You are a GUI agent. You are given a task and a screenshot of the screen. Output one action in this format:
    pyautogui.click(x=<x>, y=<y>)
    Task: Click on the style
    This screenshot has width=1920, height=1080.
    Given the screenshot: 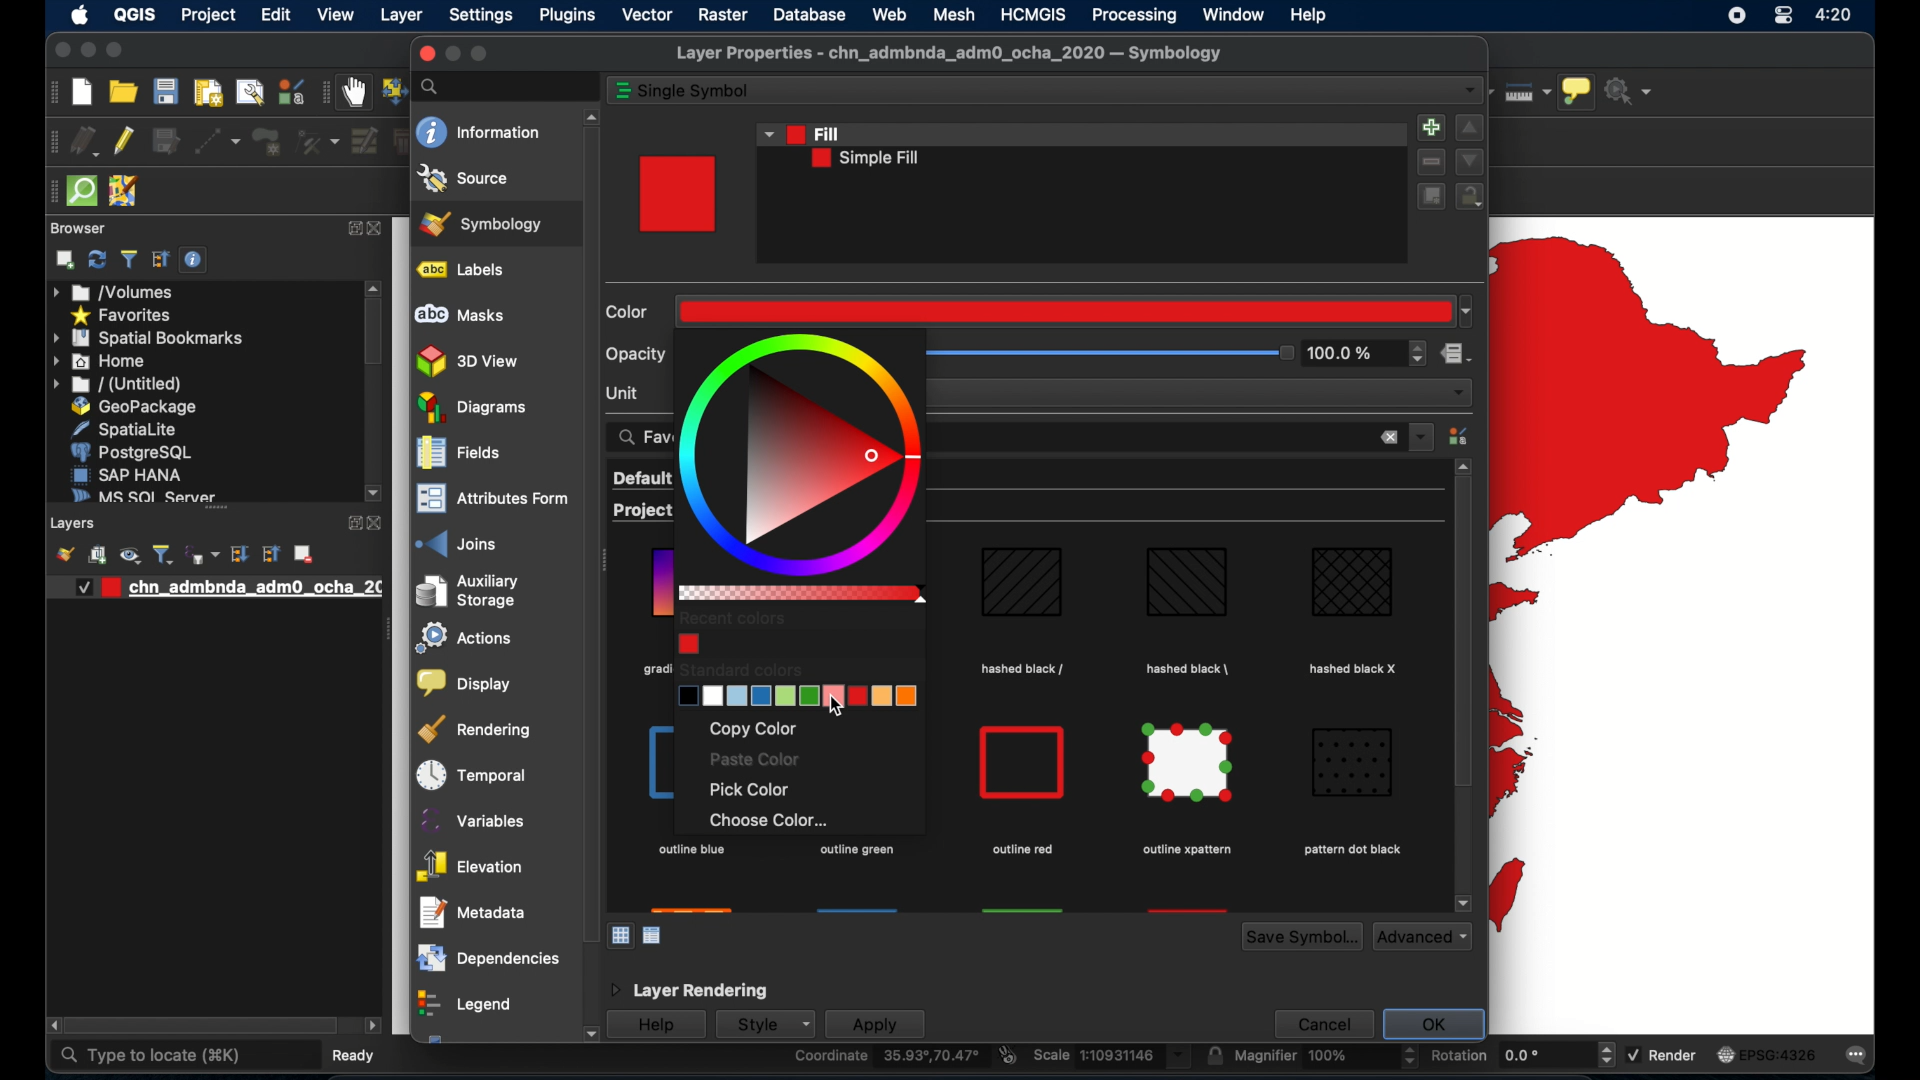 What is the action you would take?
    pyautogui.click(x=763, y=1024)
    